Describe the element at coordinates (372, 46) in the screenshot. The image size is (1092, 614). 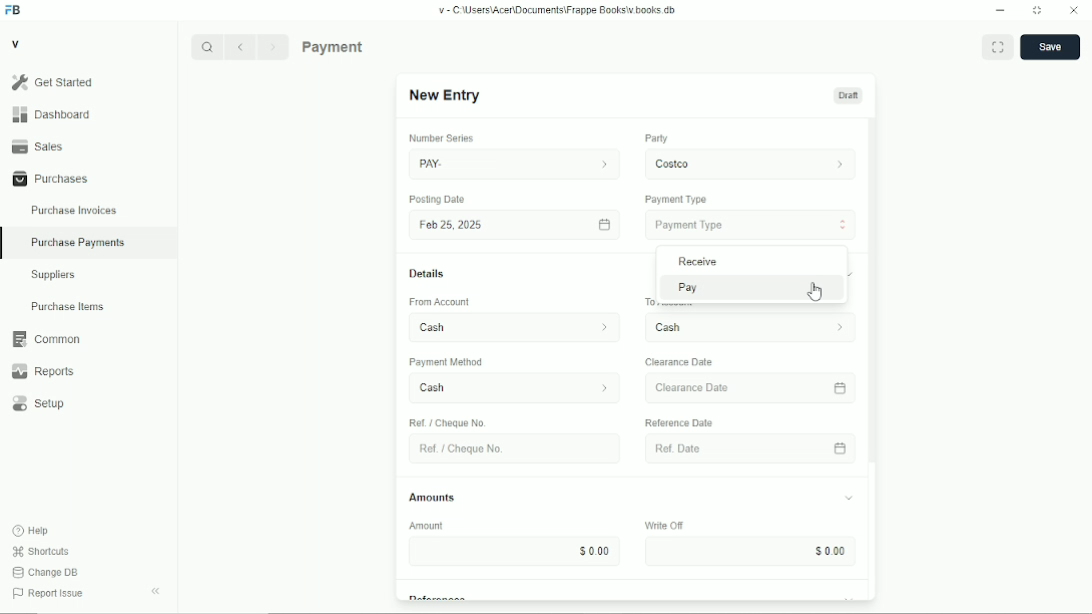
I see `Purchase Payments` at that location.